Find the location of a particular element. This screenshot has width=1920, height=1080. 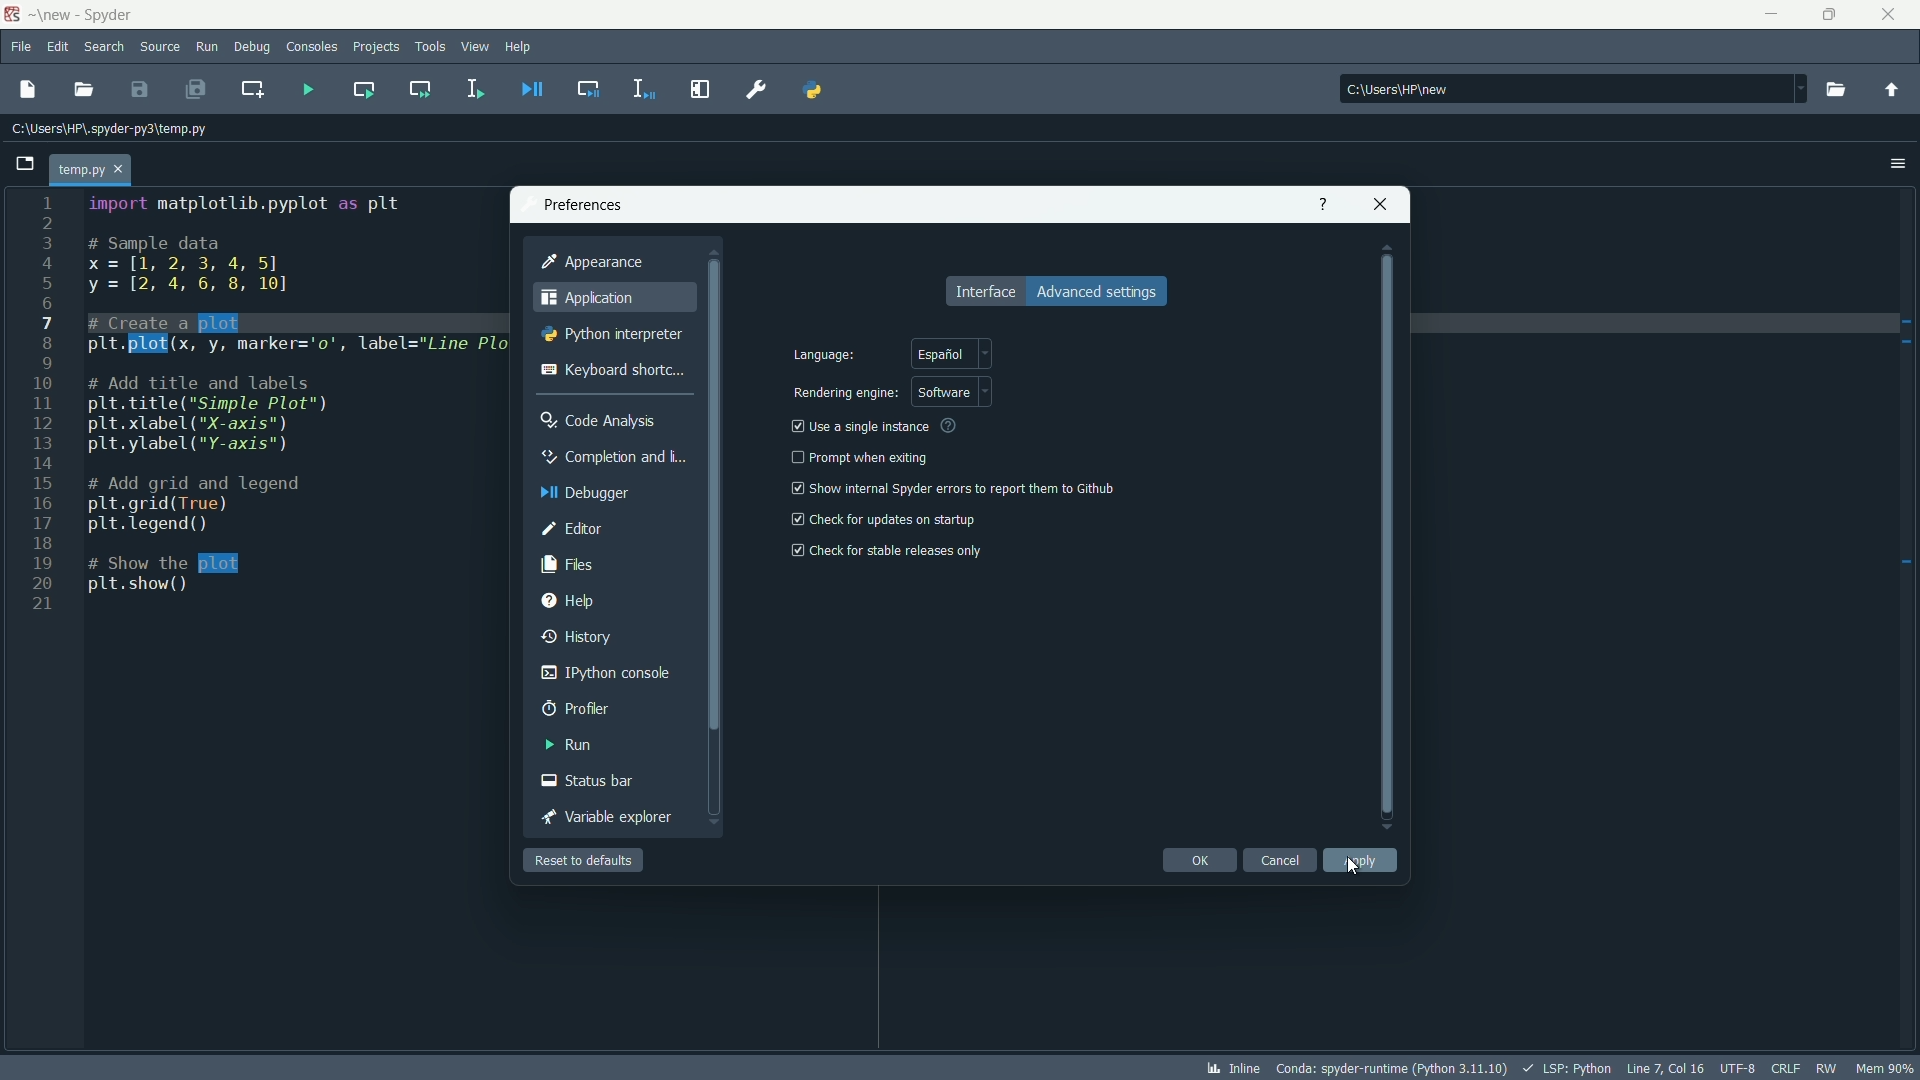

source is located at coordinates (160, 46).